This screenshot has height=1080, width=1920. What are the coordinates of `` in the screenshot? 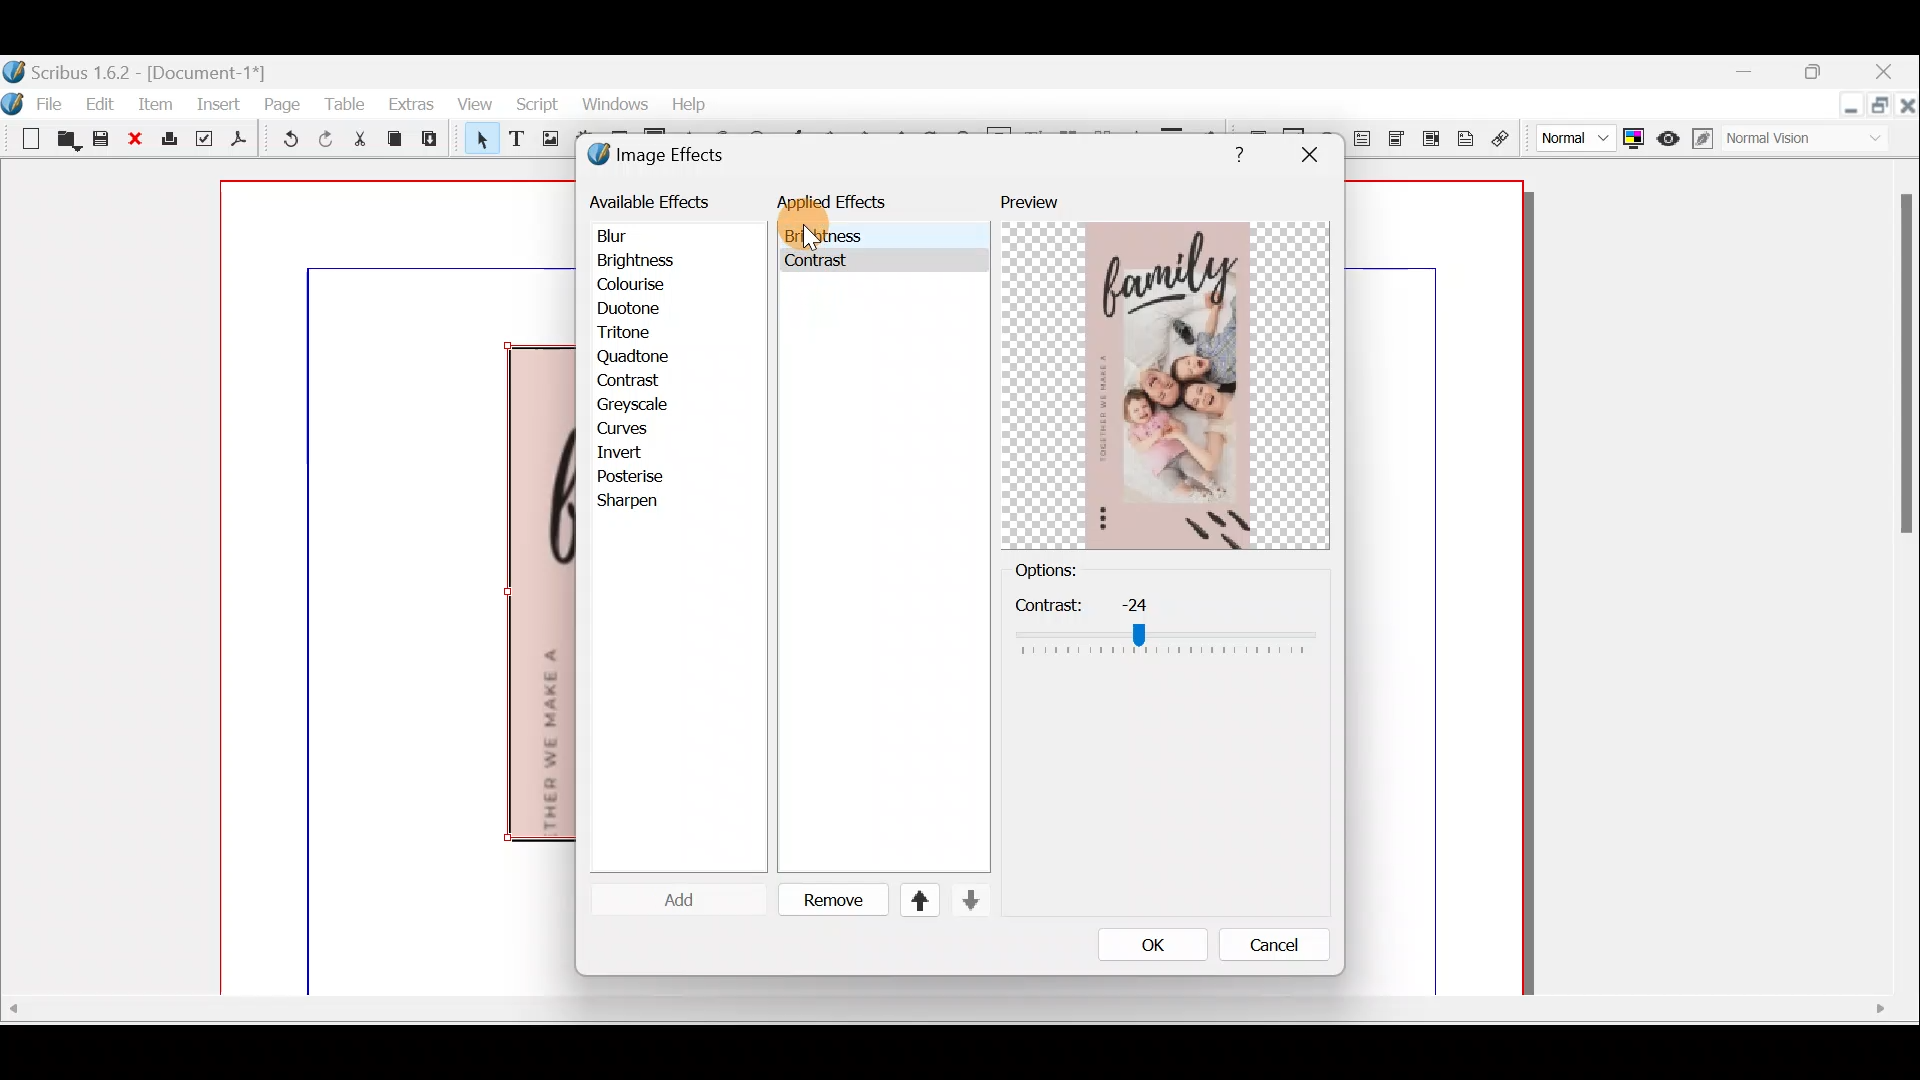 It's located at (1902, 373).